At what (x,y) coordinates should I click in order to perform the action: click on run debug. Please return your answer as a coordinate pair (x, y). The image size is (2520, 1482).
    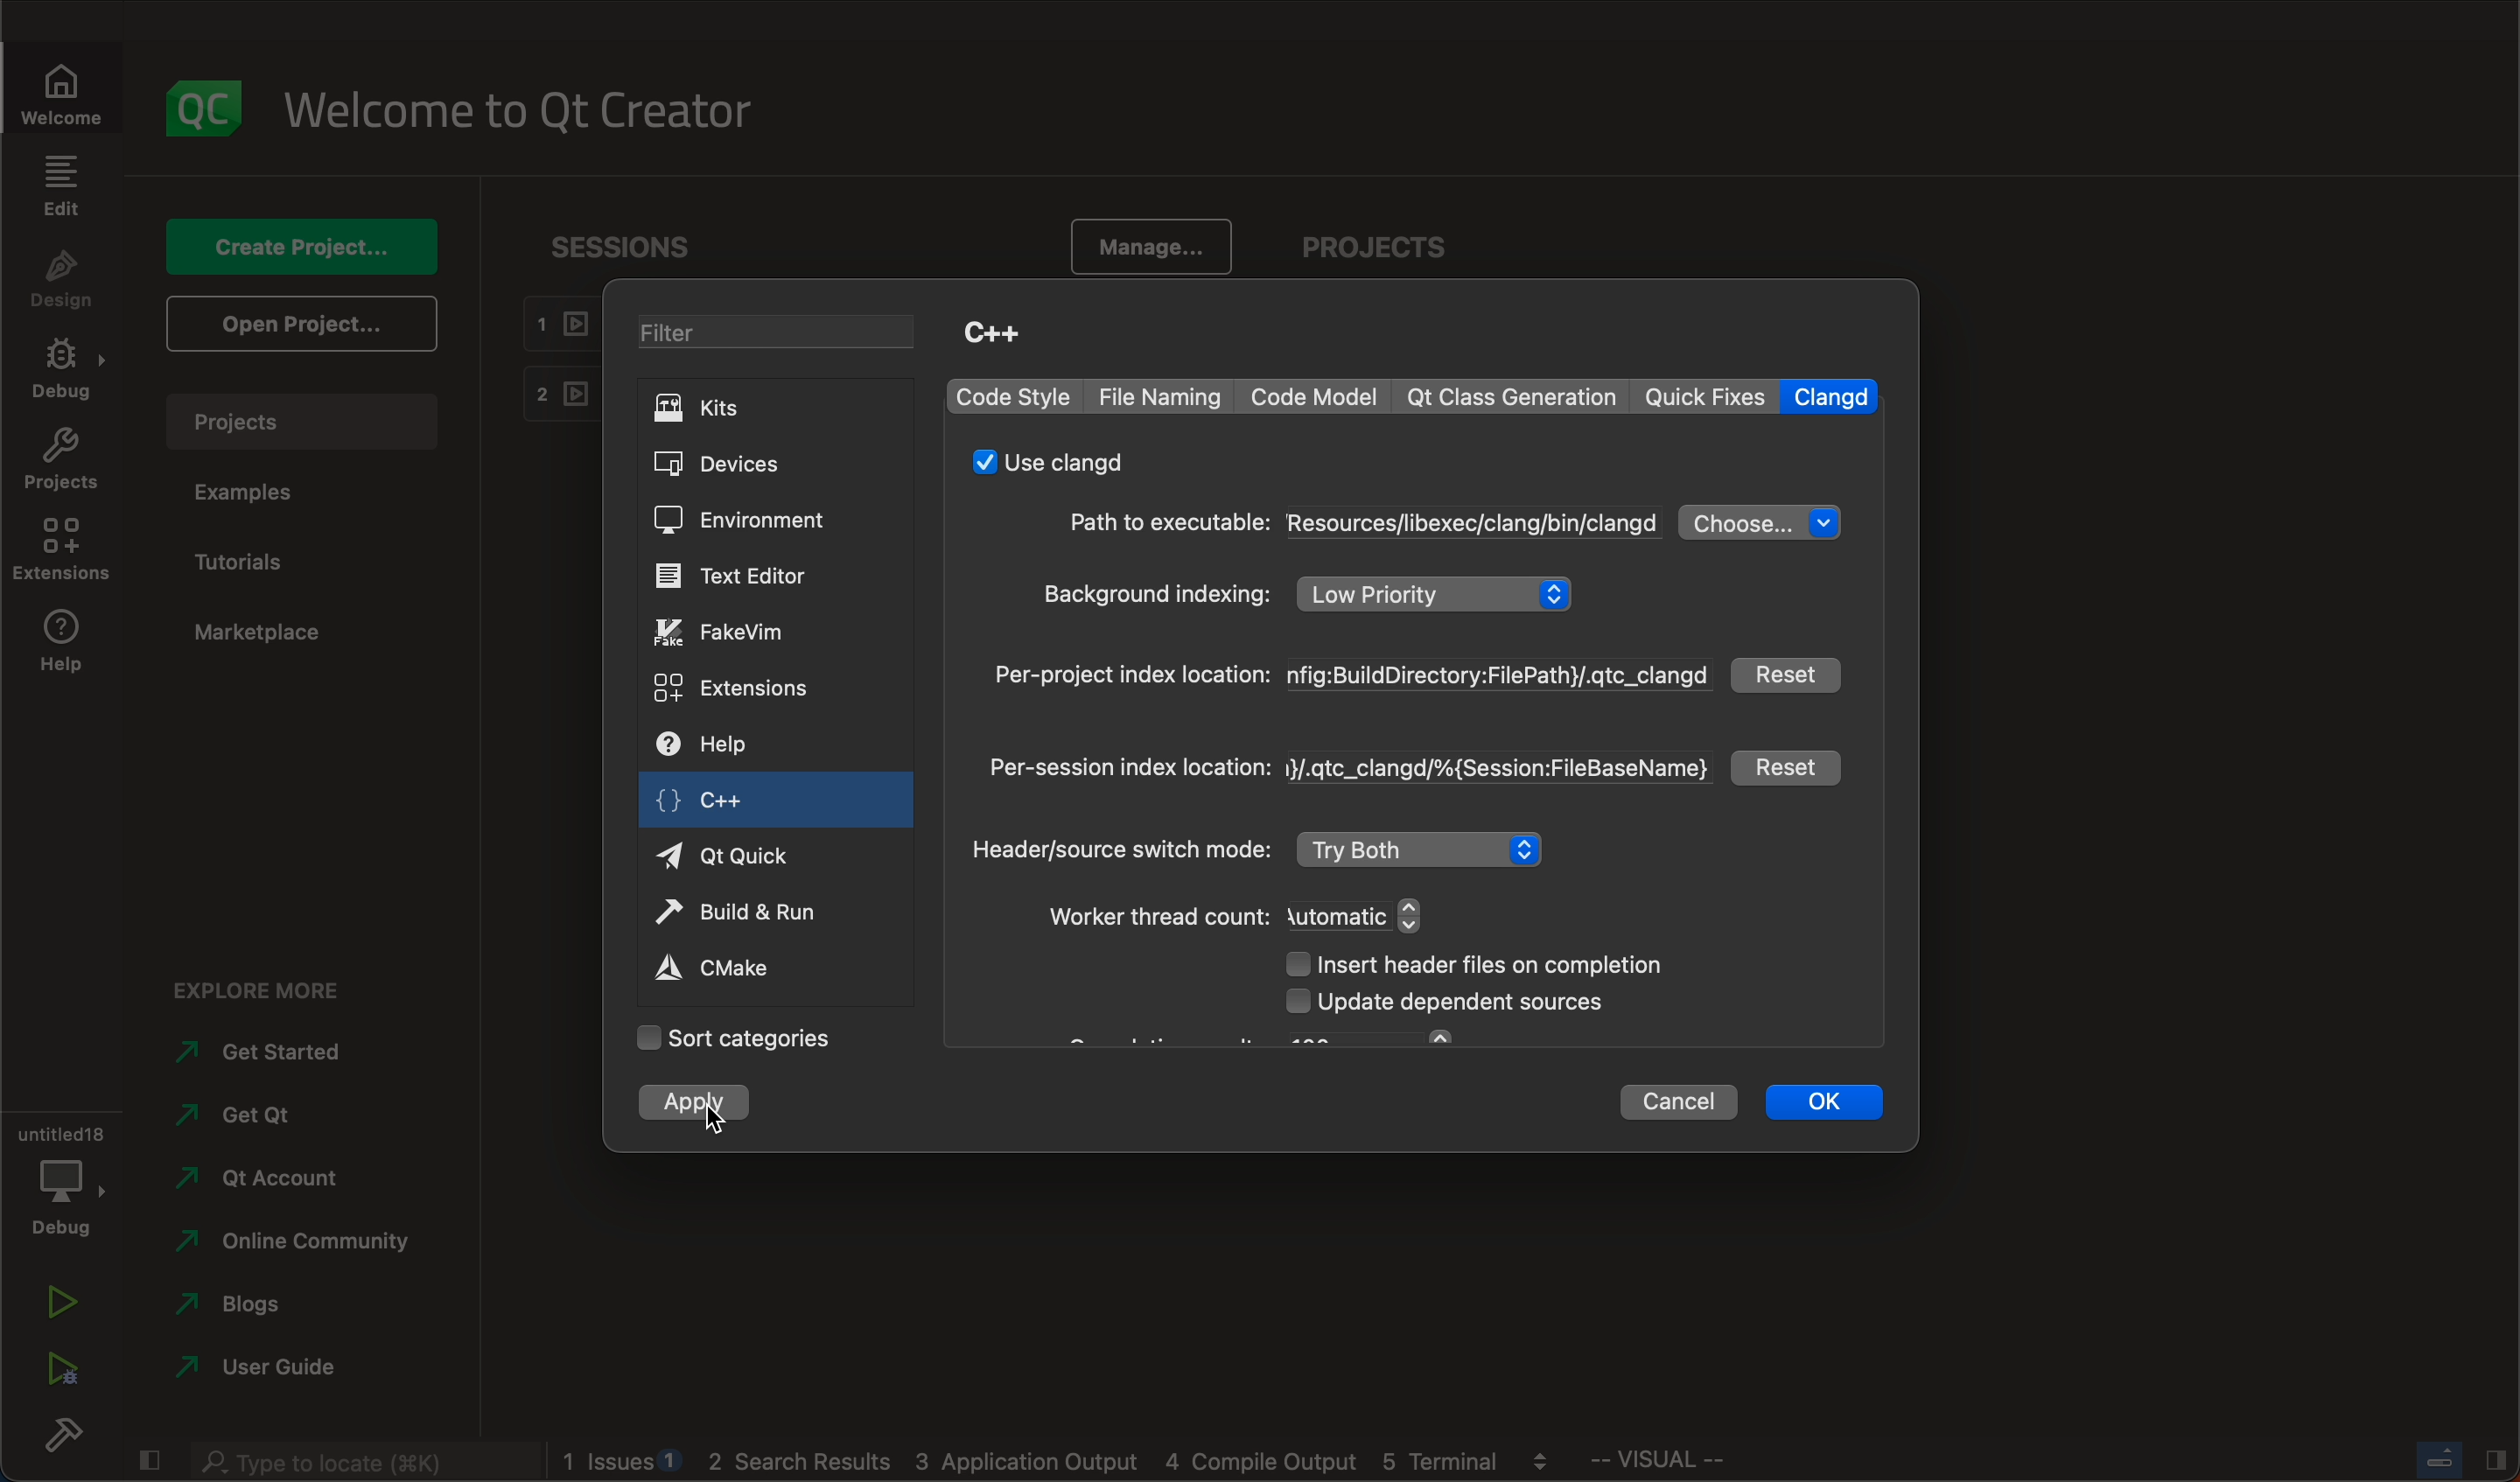
    Looking at the image, I should click on (65, 1369).